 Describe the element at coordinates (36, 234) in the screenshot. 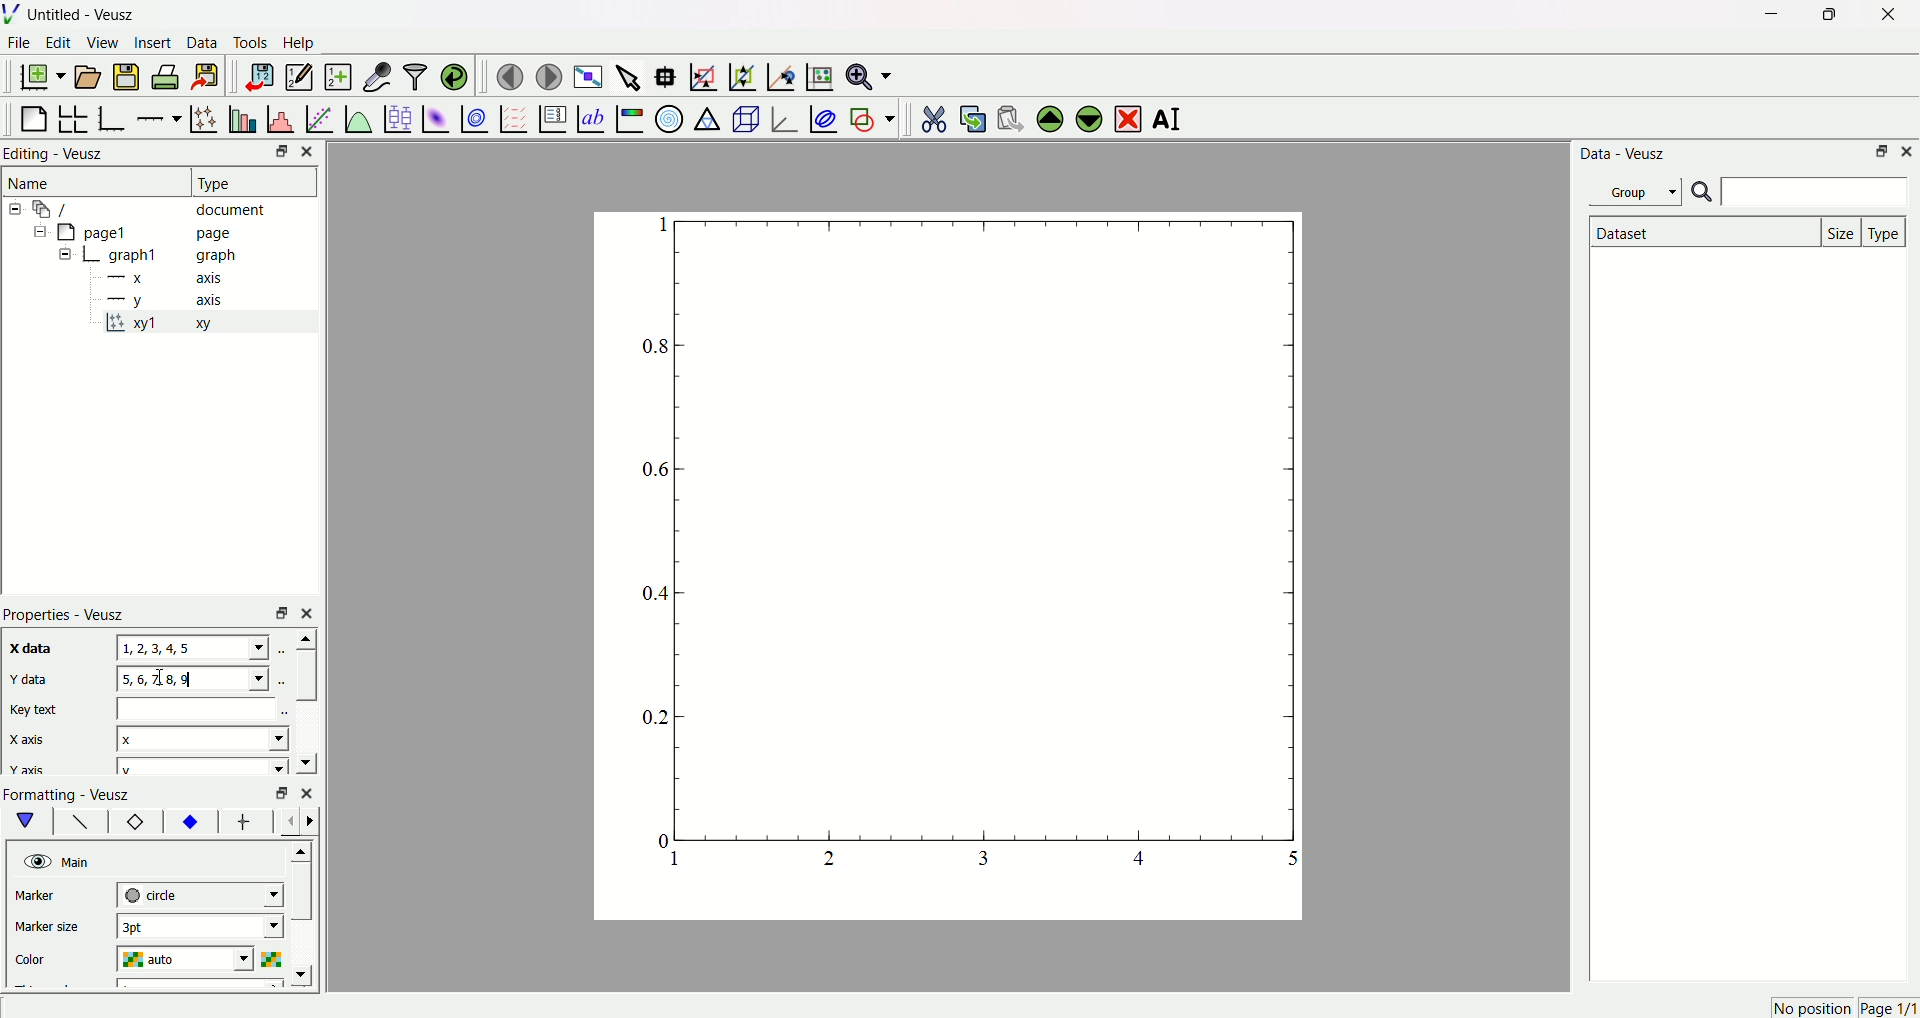

I see `collapse` at that location.